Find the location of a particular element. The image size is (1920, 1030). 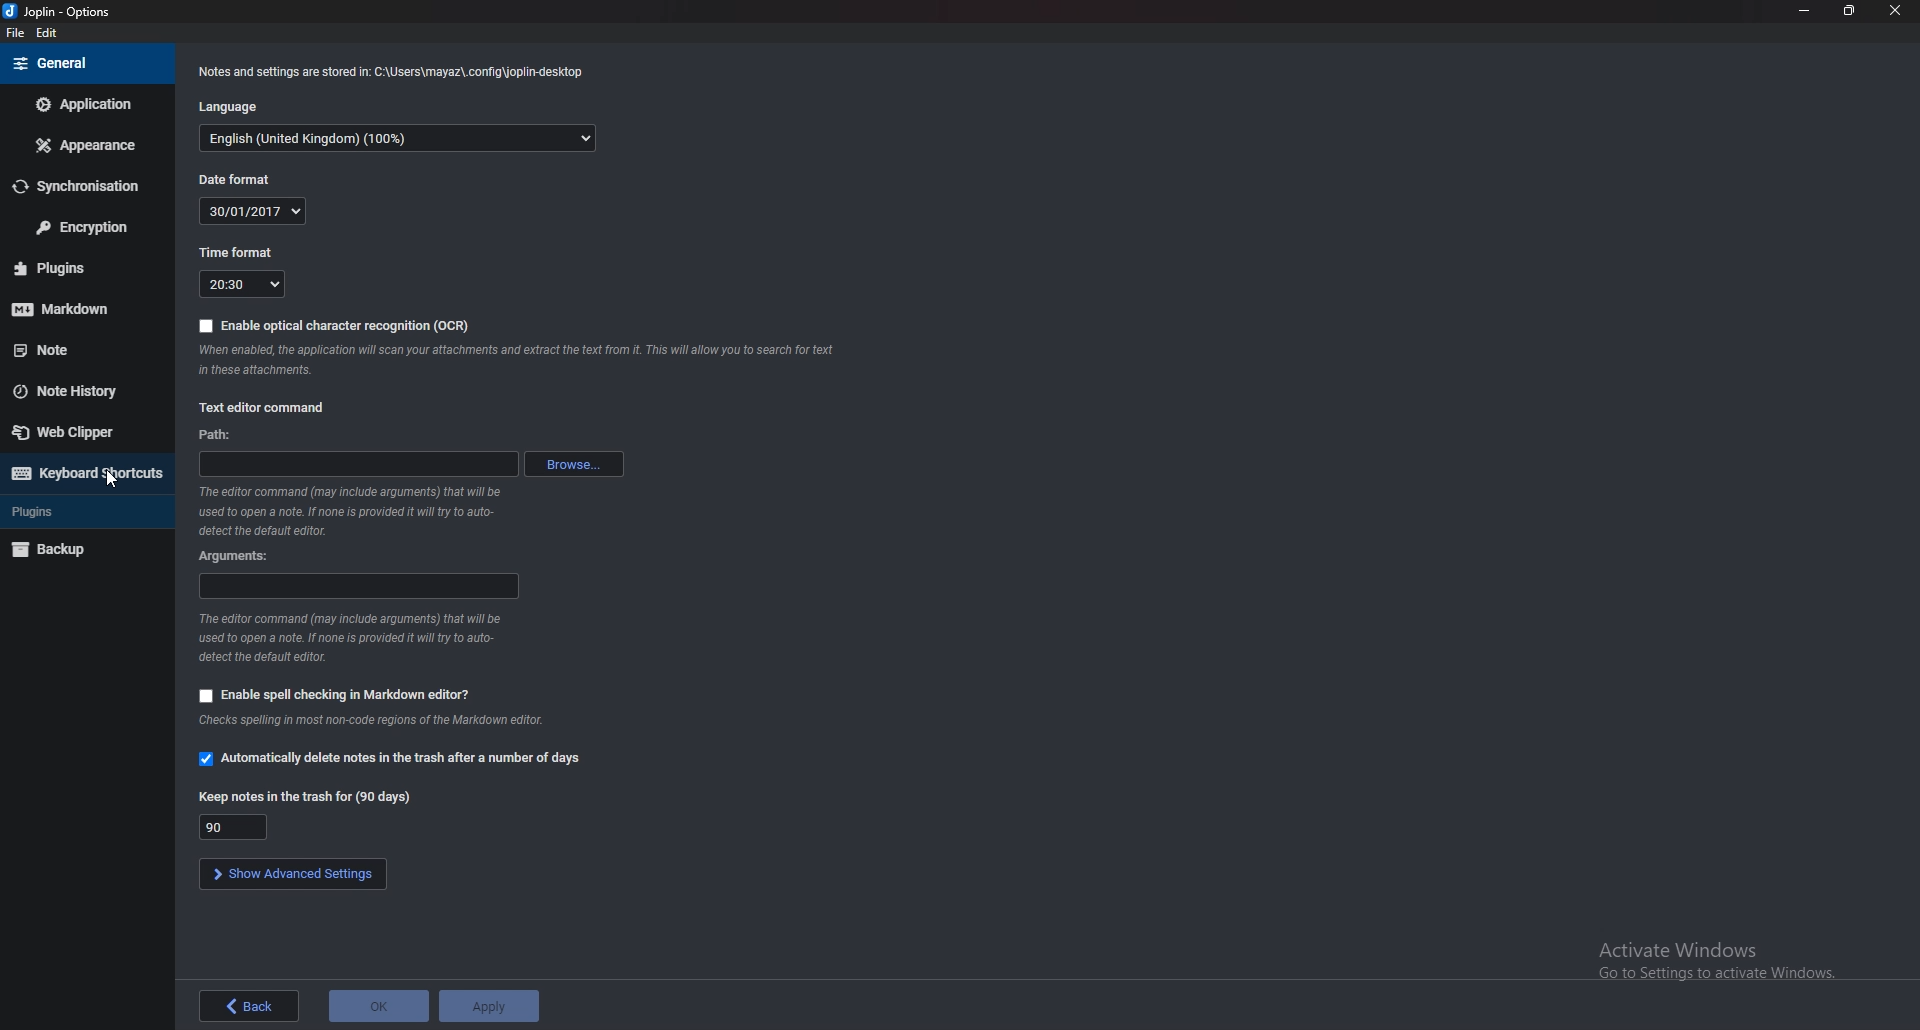

apply is located at coordinates (490, 1007).